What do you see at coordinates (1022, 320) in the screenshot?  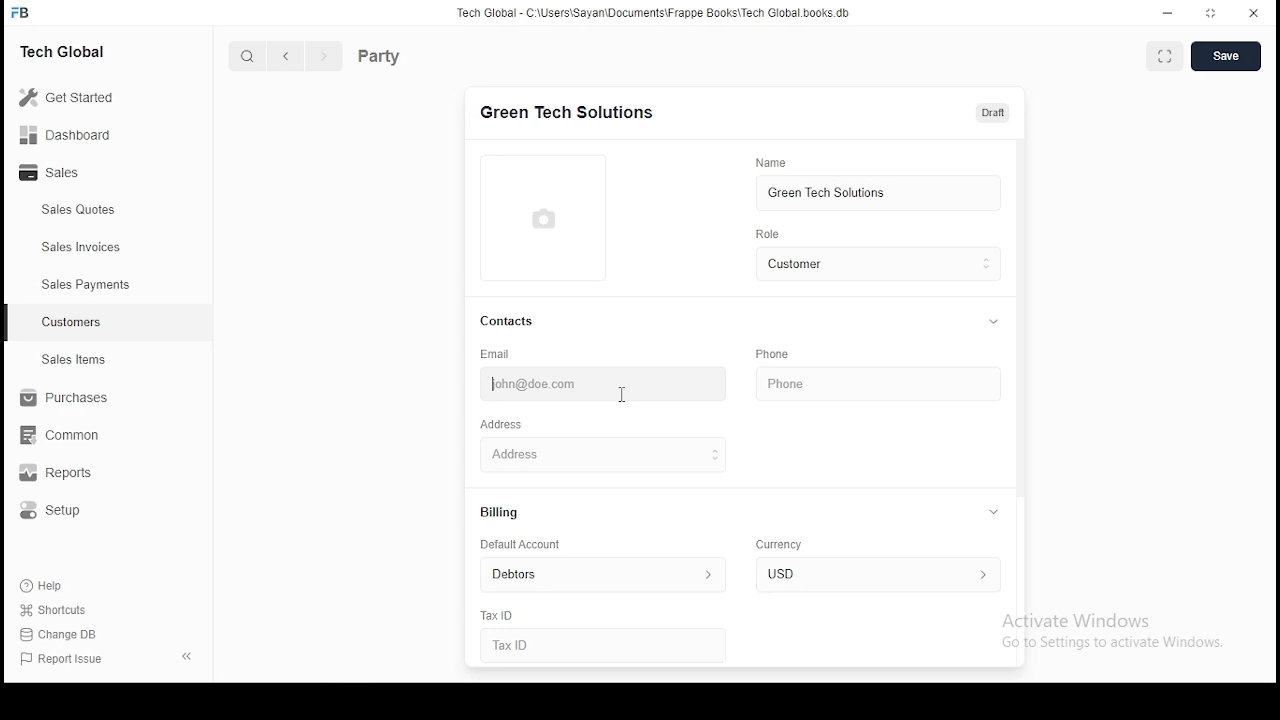 I see `vertical scroll bar` at bounding box center [1022, 320].